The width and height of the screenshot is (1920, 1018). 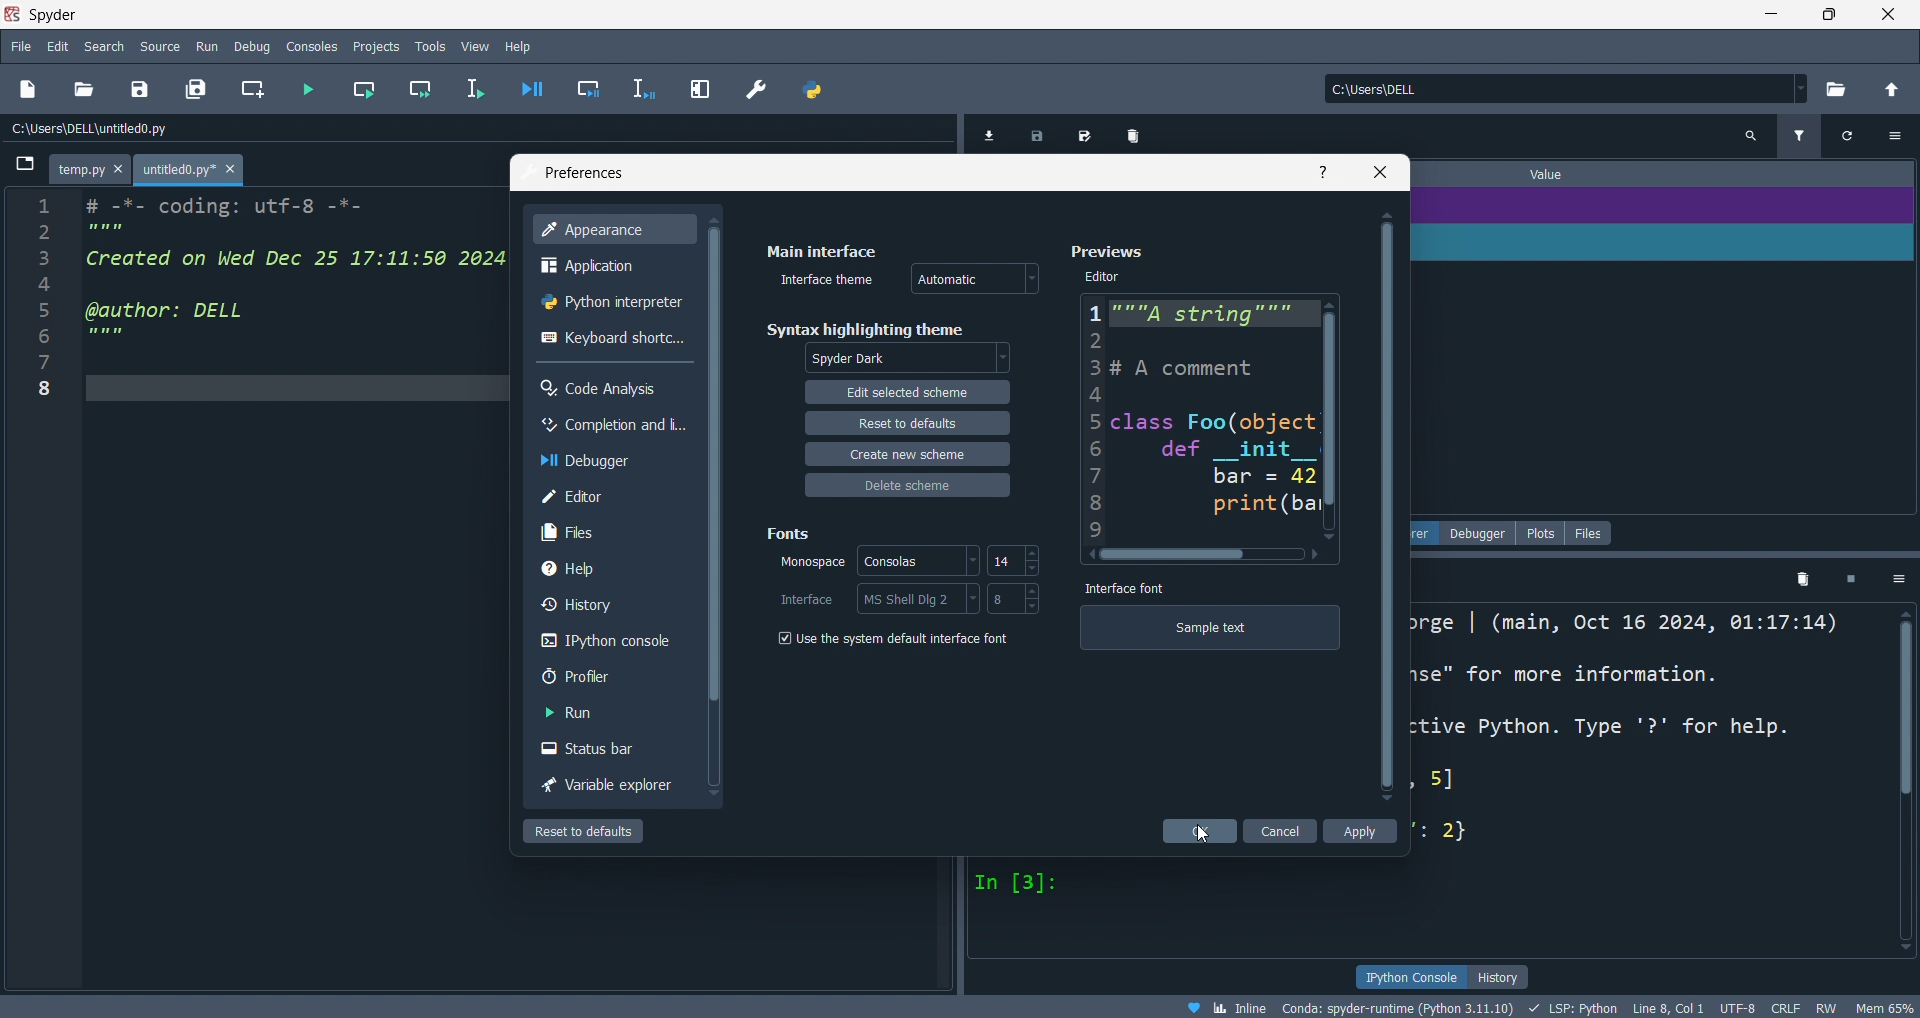 I want to click on ipython console, so click(x=1409, y=977).